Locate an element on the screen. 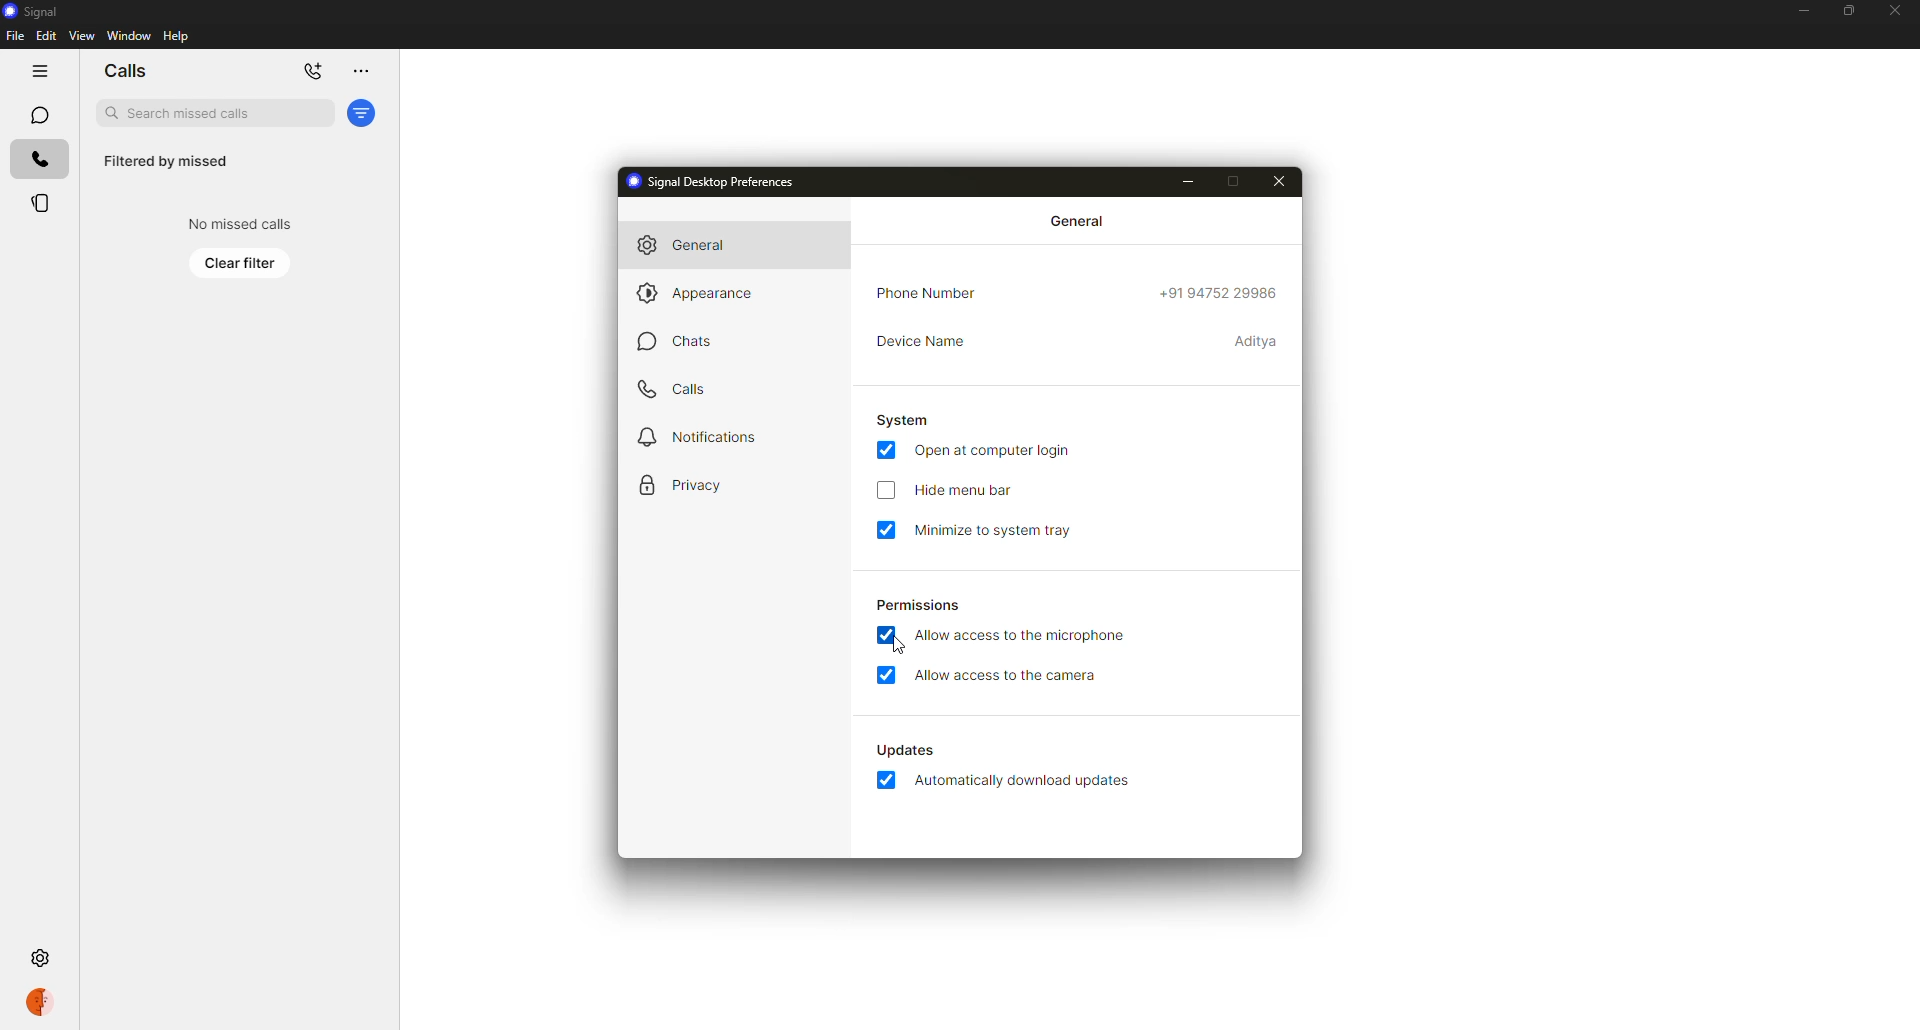 The image size is (1920, 1030). more is located at coordinates (360, 71).